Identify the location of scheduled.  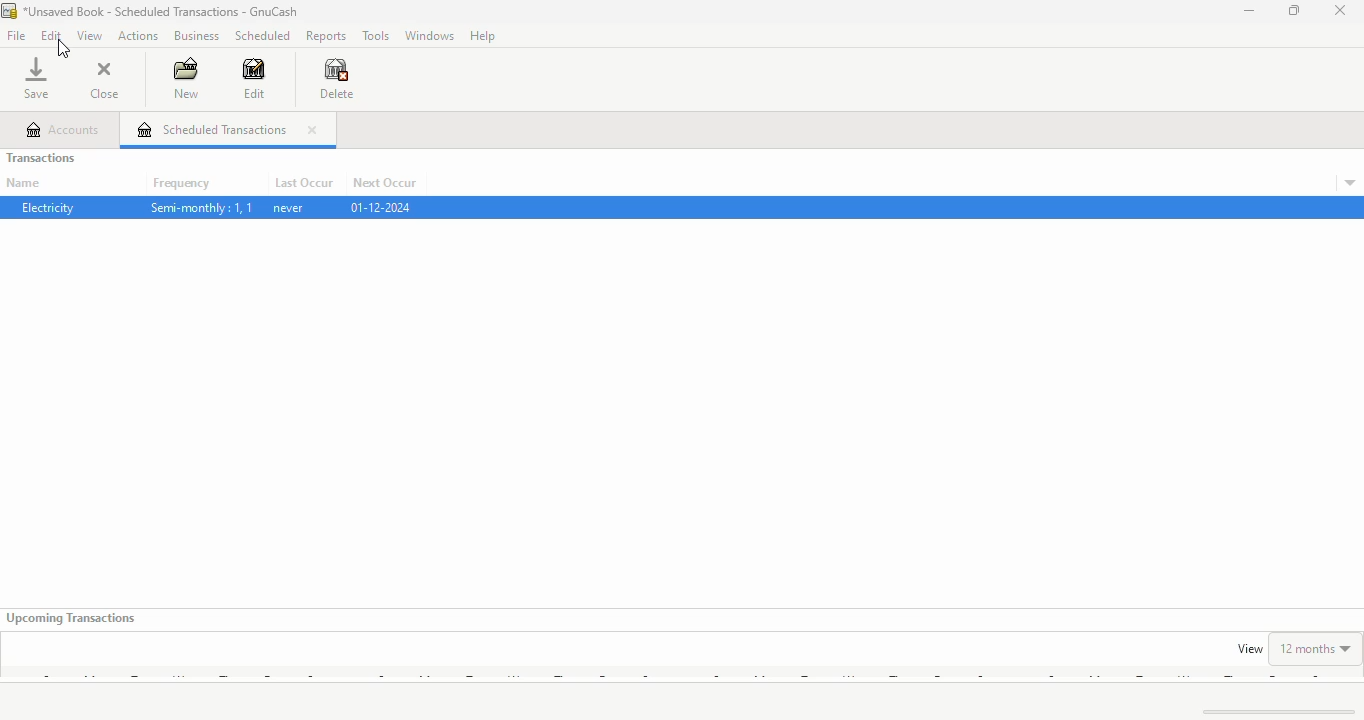
(263, 36).